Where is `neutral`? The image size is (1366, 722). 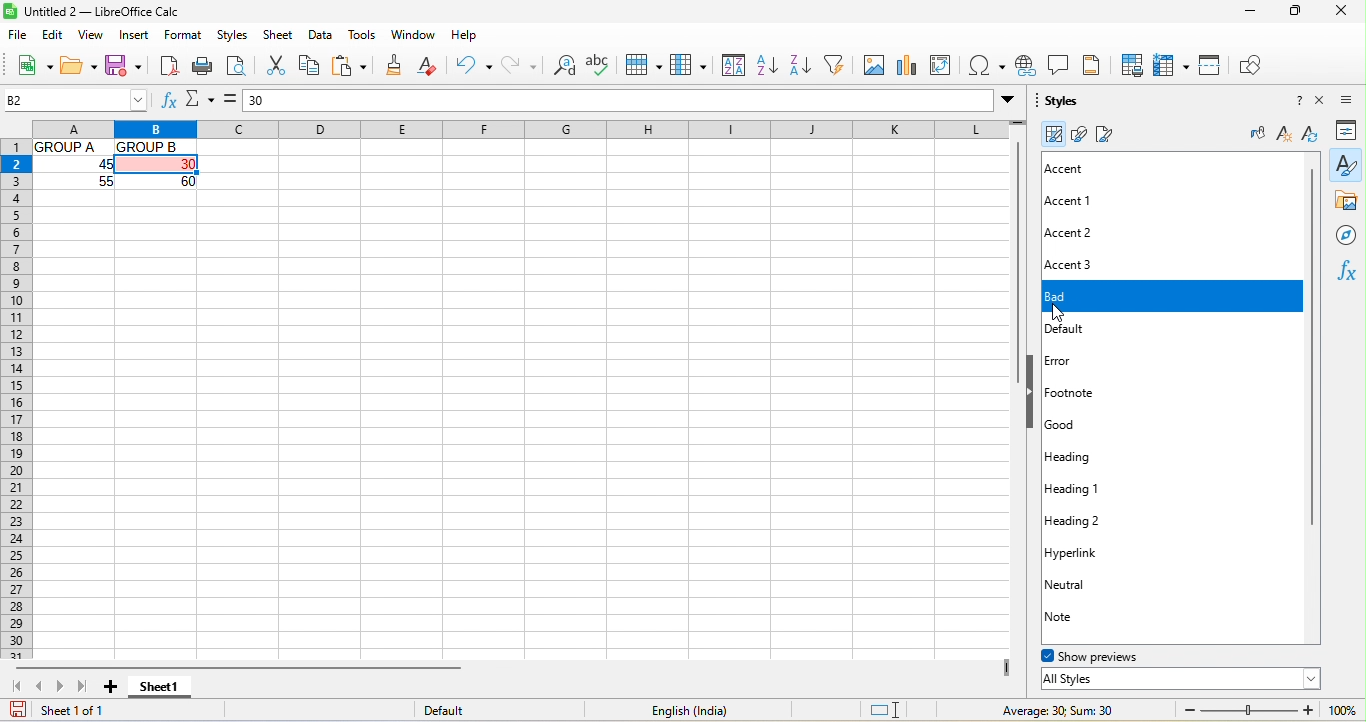 neutral is located at coordinates (1082, 584).